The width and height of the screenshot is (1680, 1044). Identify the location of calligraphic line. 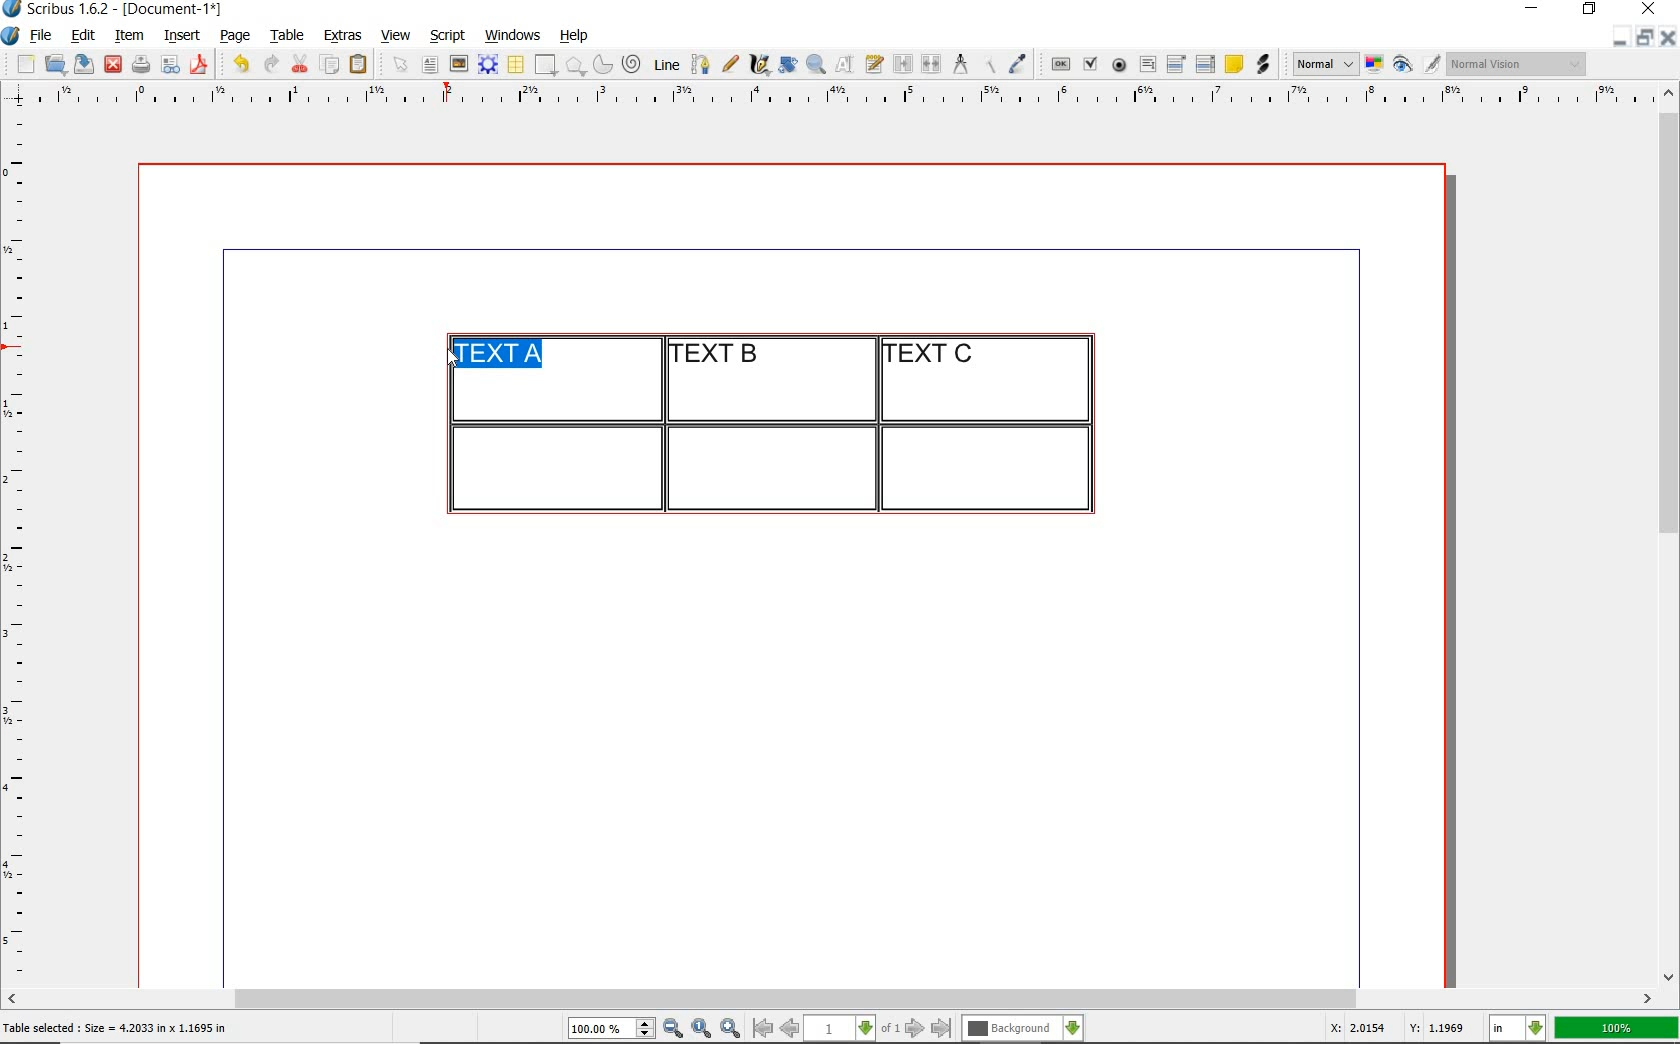
(761, 64).